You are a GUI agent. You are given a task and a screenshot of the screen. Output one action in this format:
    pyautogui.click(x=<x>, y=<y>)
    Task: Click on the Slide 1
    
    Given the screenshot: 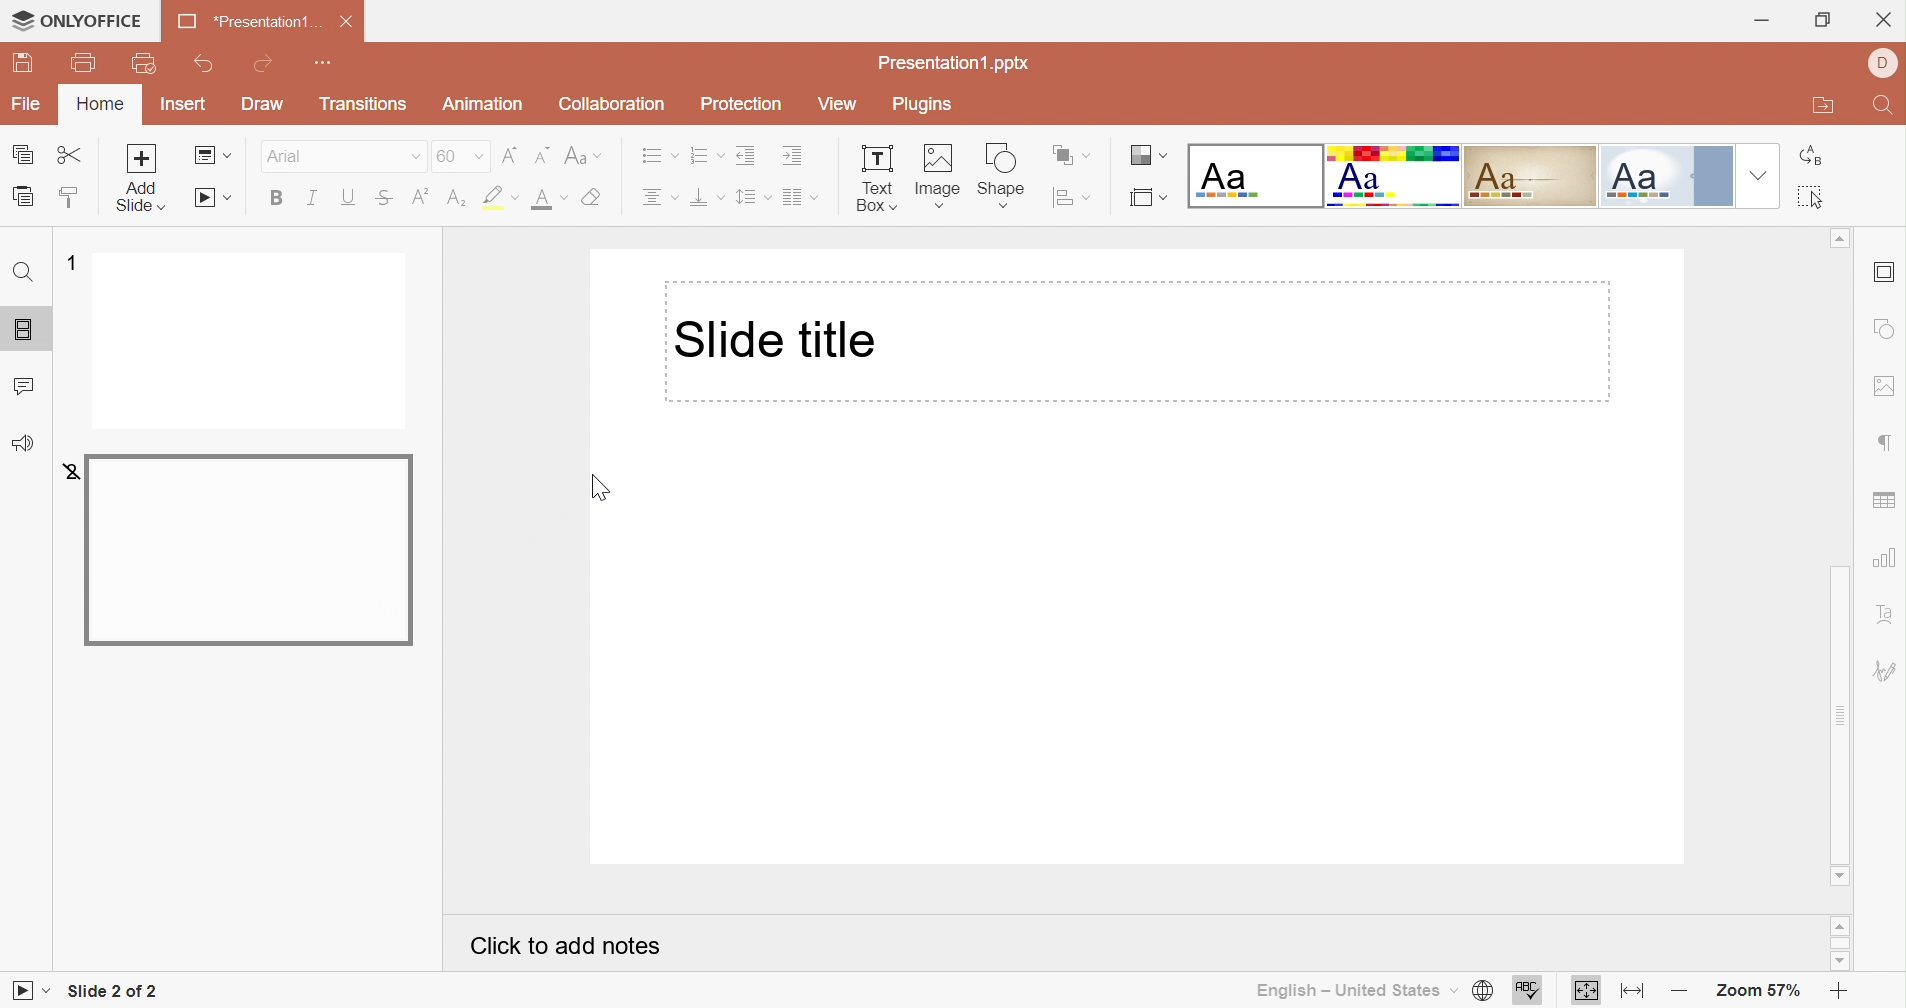 What is the action you would take?
    pyautogui.click(x=251, y=342)
    